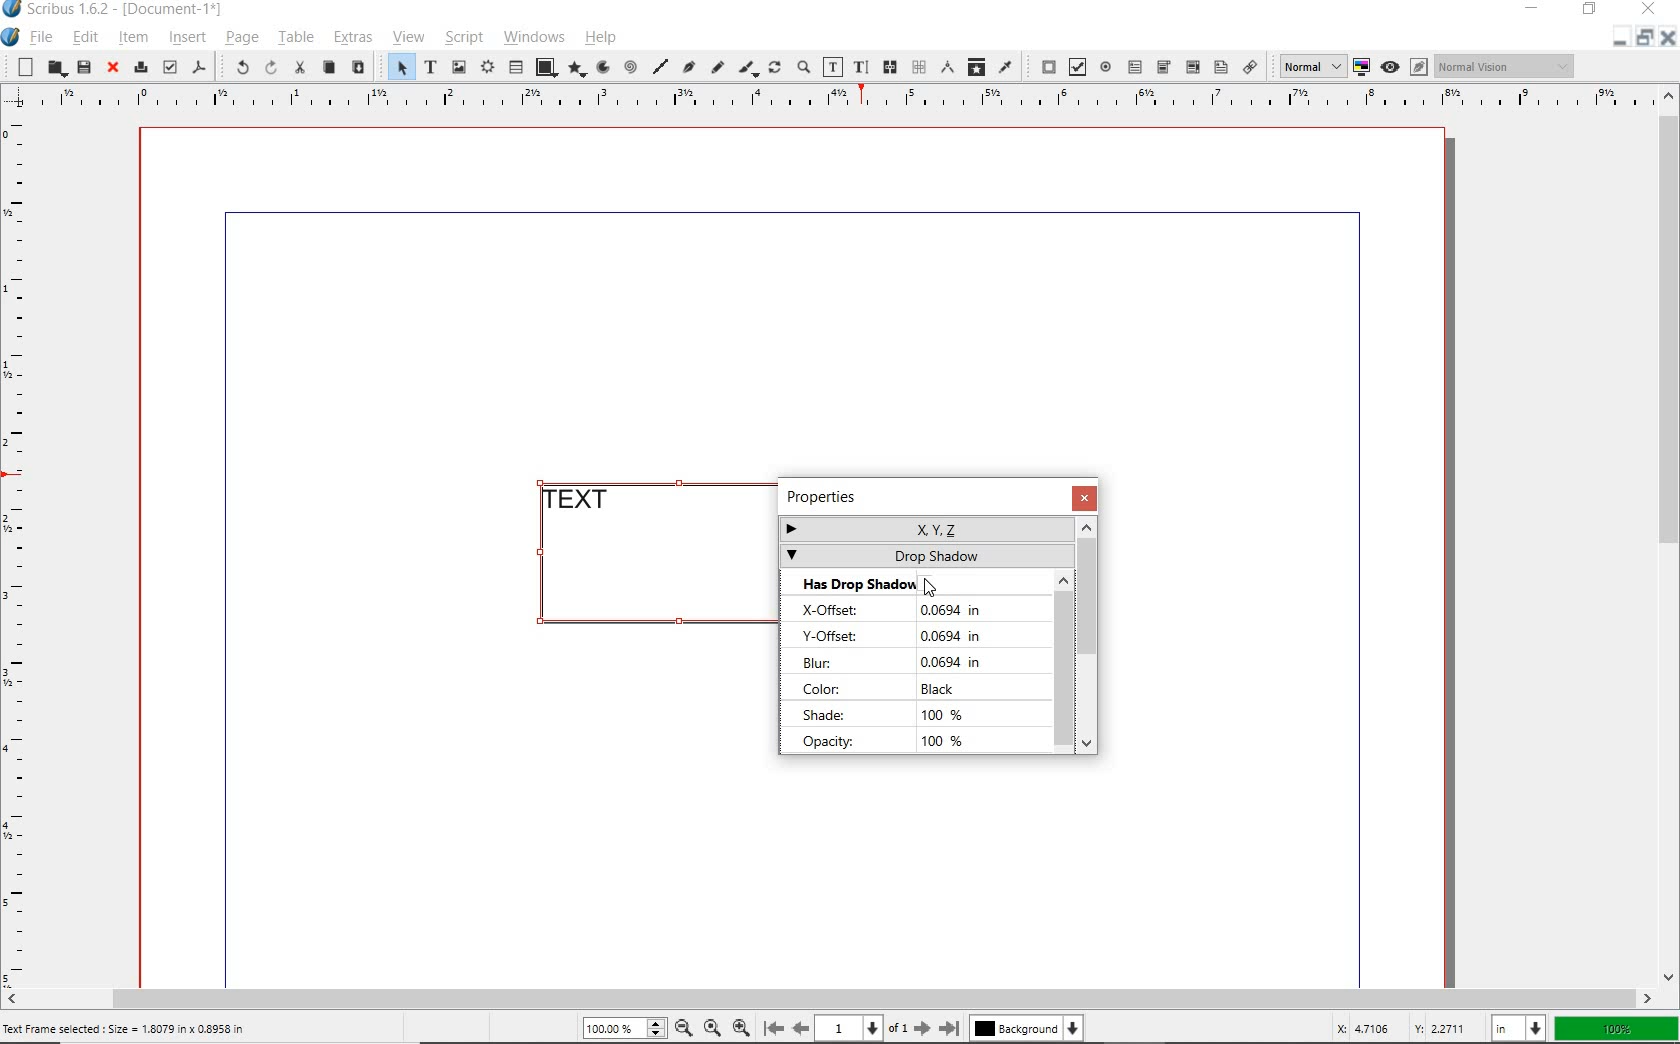  What do you see at coordinates (1311, 66) in the screenshot?
I see `Normal` at bounding box center [1311, 66].